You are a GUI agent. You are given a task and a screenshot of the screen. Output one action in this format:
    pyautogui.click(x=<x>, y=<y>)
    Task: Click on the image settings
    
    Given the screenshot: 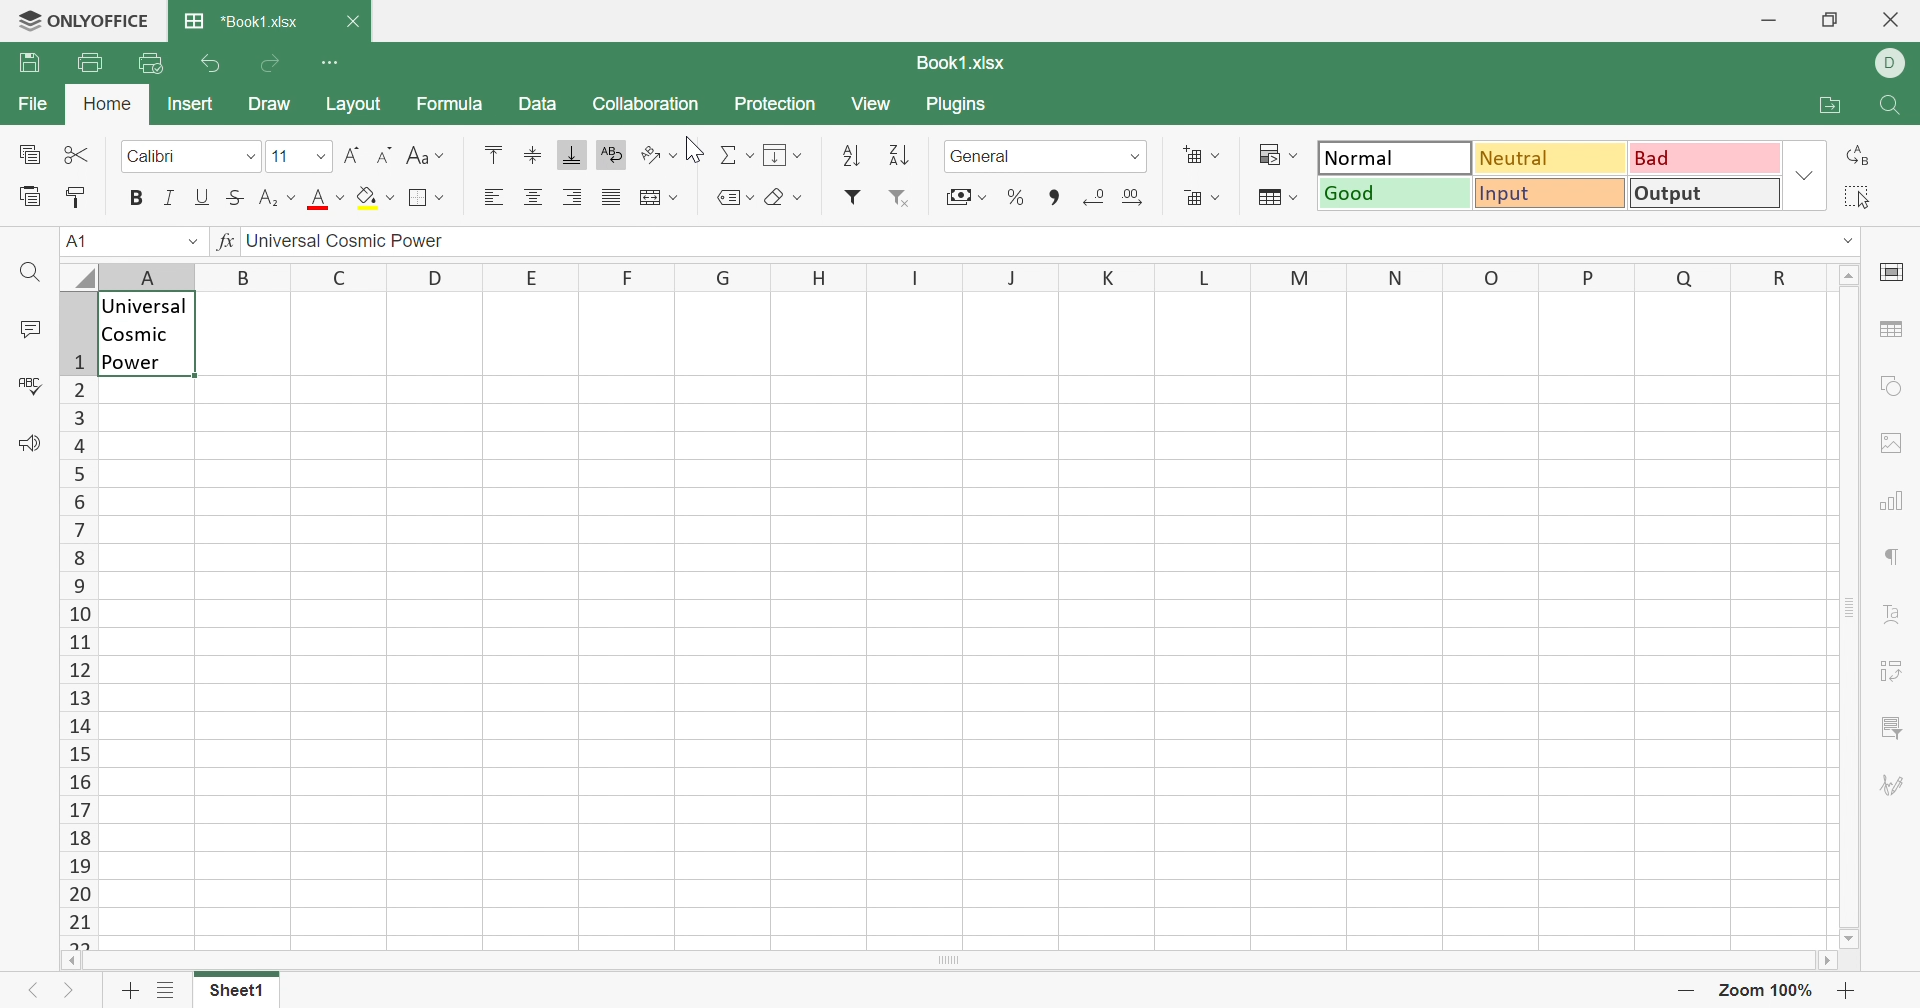 What is the action you would take?
    pyautogui.click(x=1892, y=446)
    